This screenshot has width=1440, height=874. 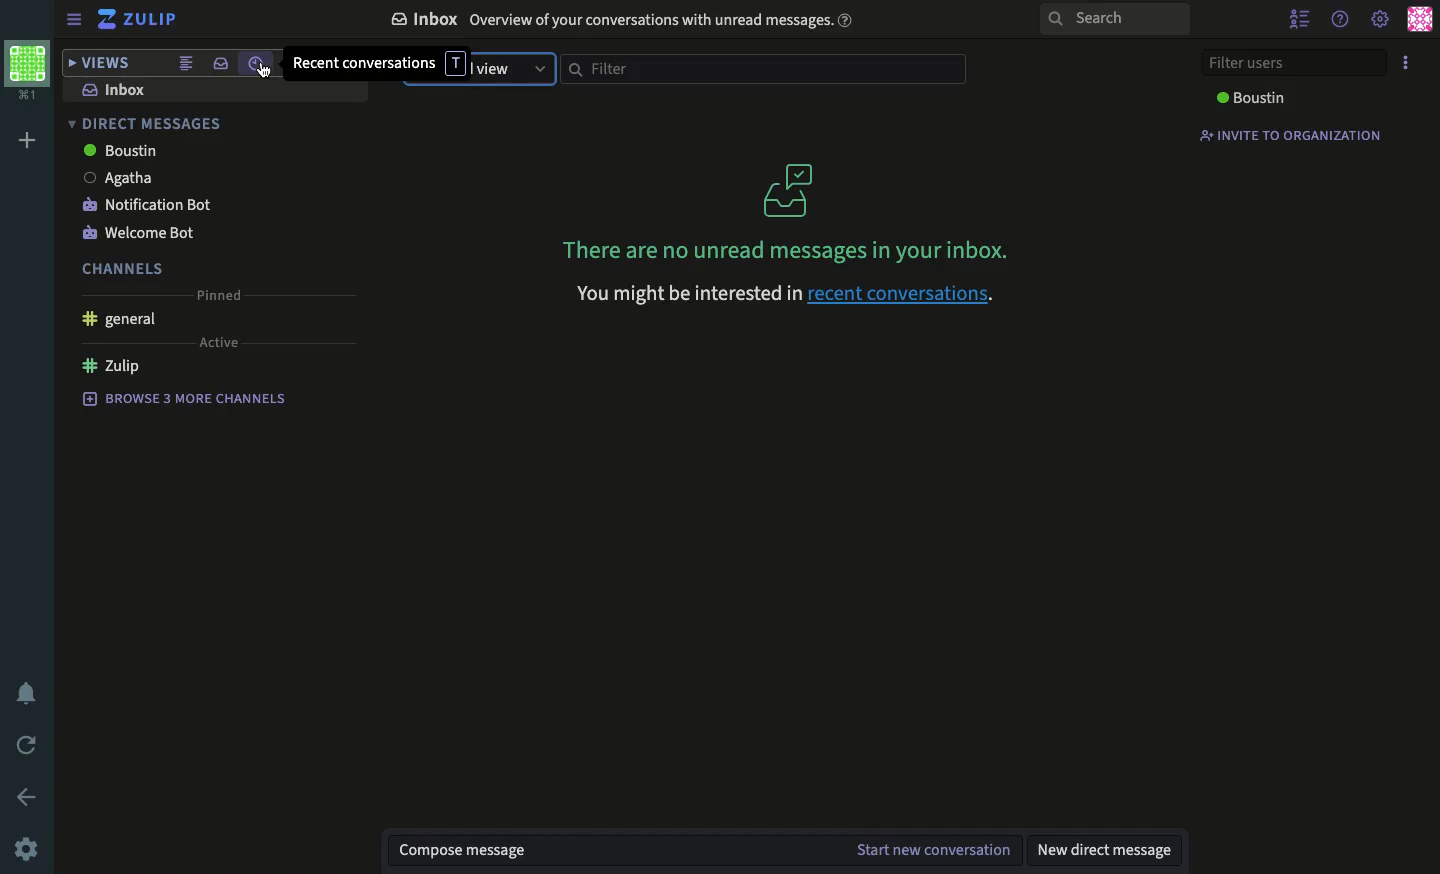 What do you see at coordinates (26, 692) in the screenshot?
I see `notification` at bounding box center [26, 692].